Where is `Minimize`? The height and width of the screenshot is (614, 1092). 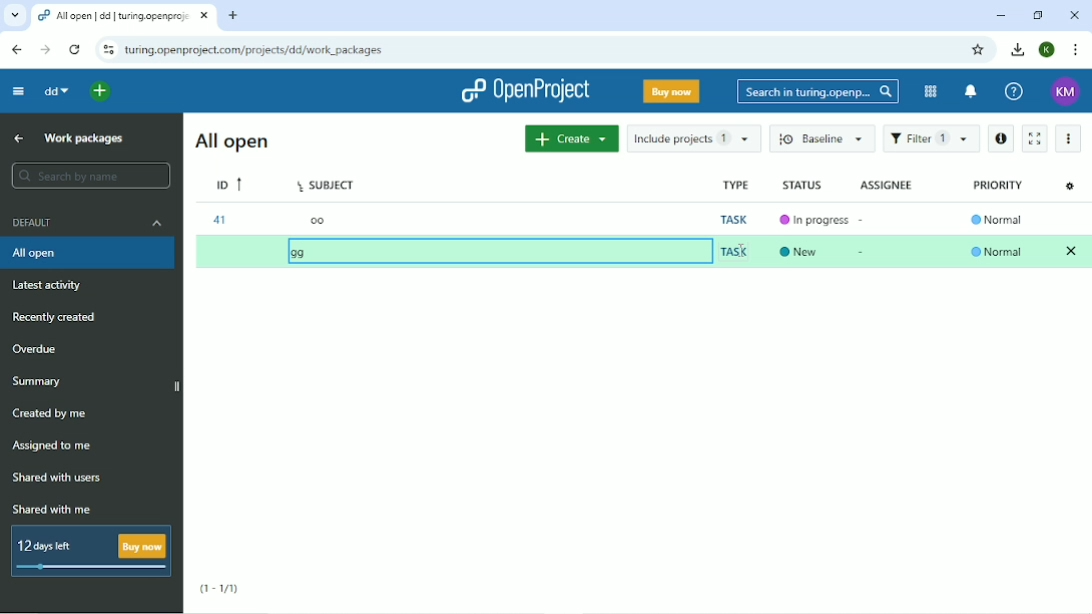
Minimize is located at coordinates (1001, 15).